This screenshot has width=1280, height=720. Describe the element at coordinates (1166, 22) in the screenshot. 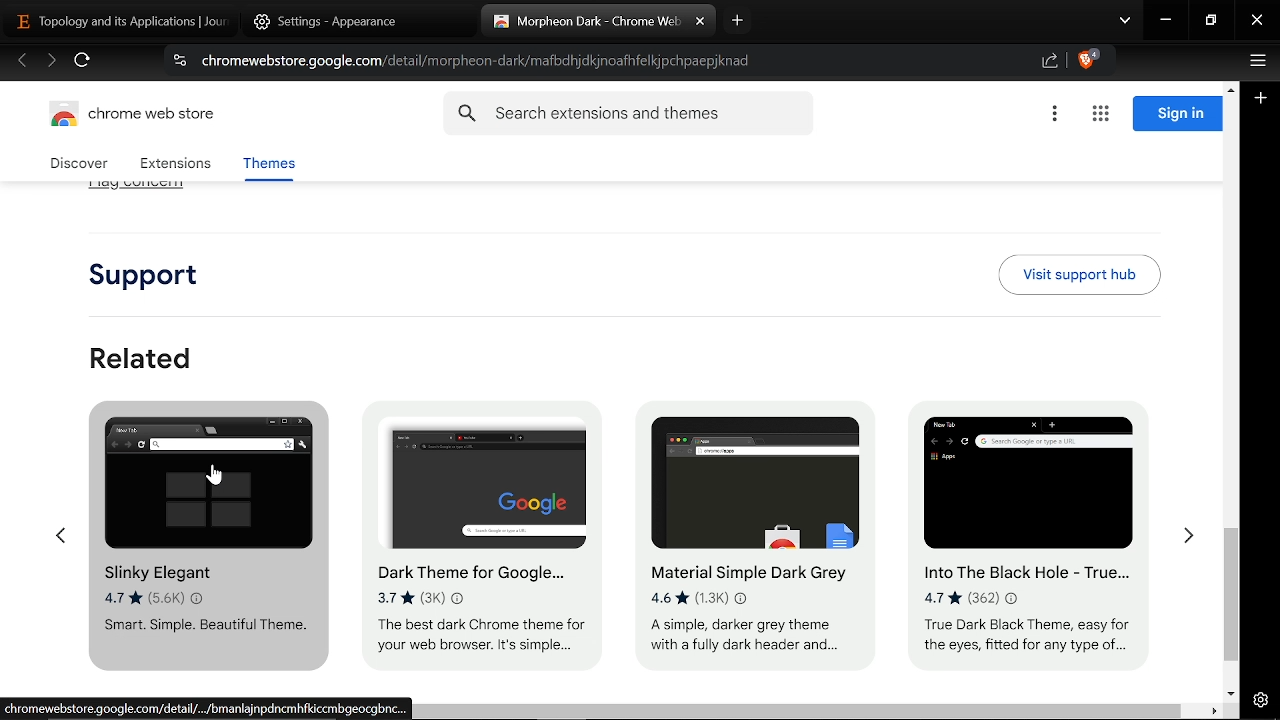

I see `Minimize` at that location.